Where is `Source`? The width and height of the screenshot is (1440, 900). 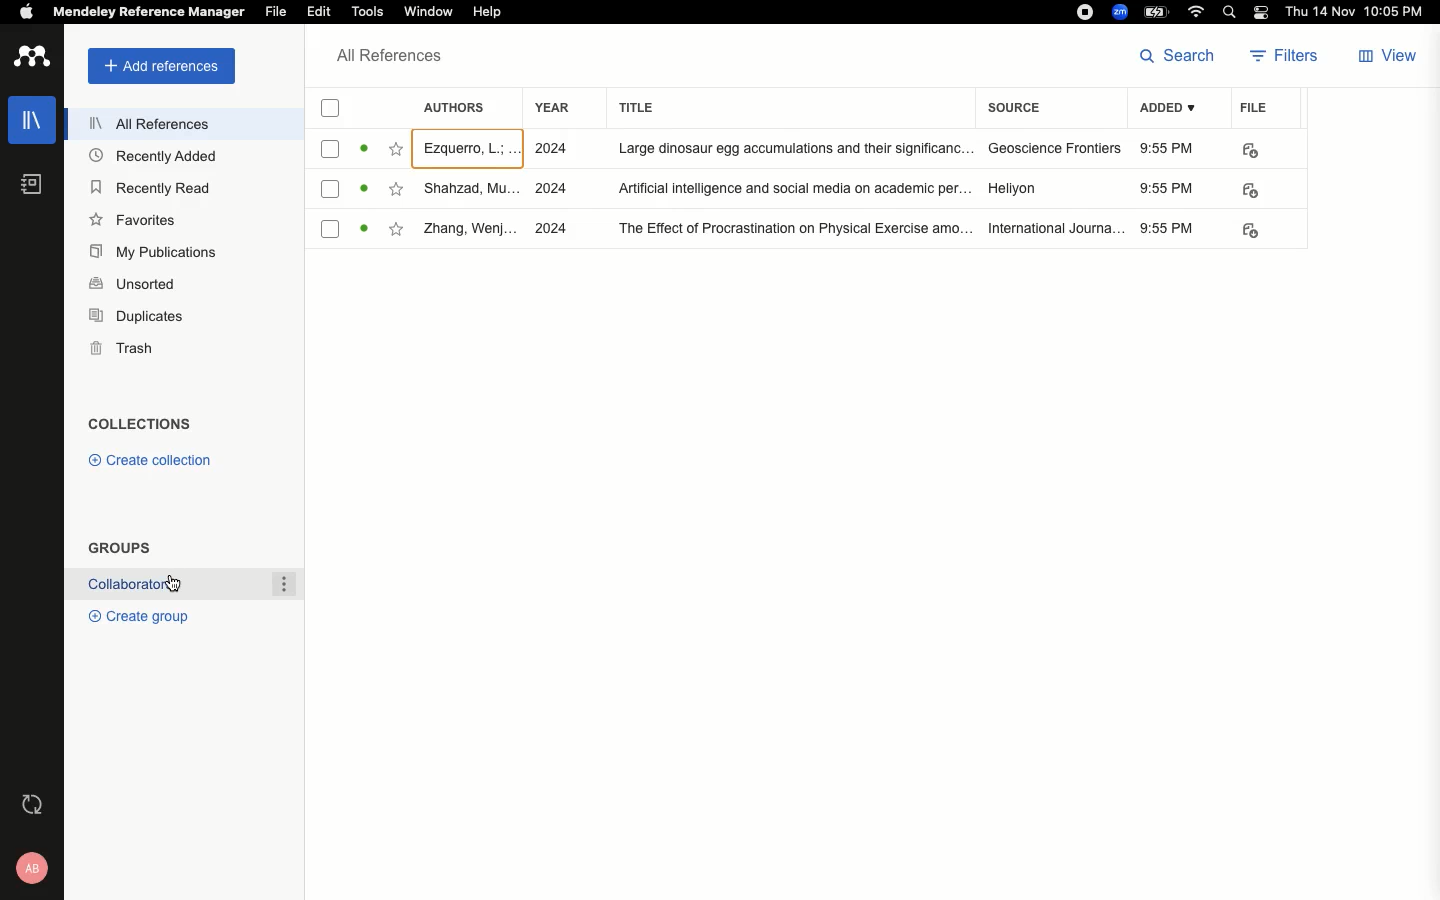 Source is located at coordinates (1022, 107).